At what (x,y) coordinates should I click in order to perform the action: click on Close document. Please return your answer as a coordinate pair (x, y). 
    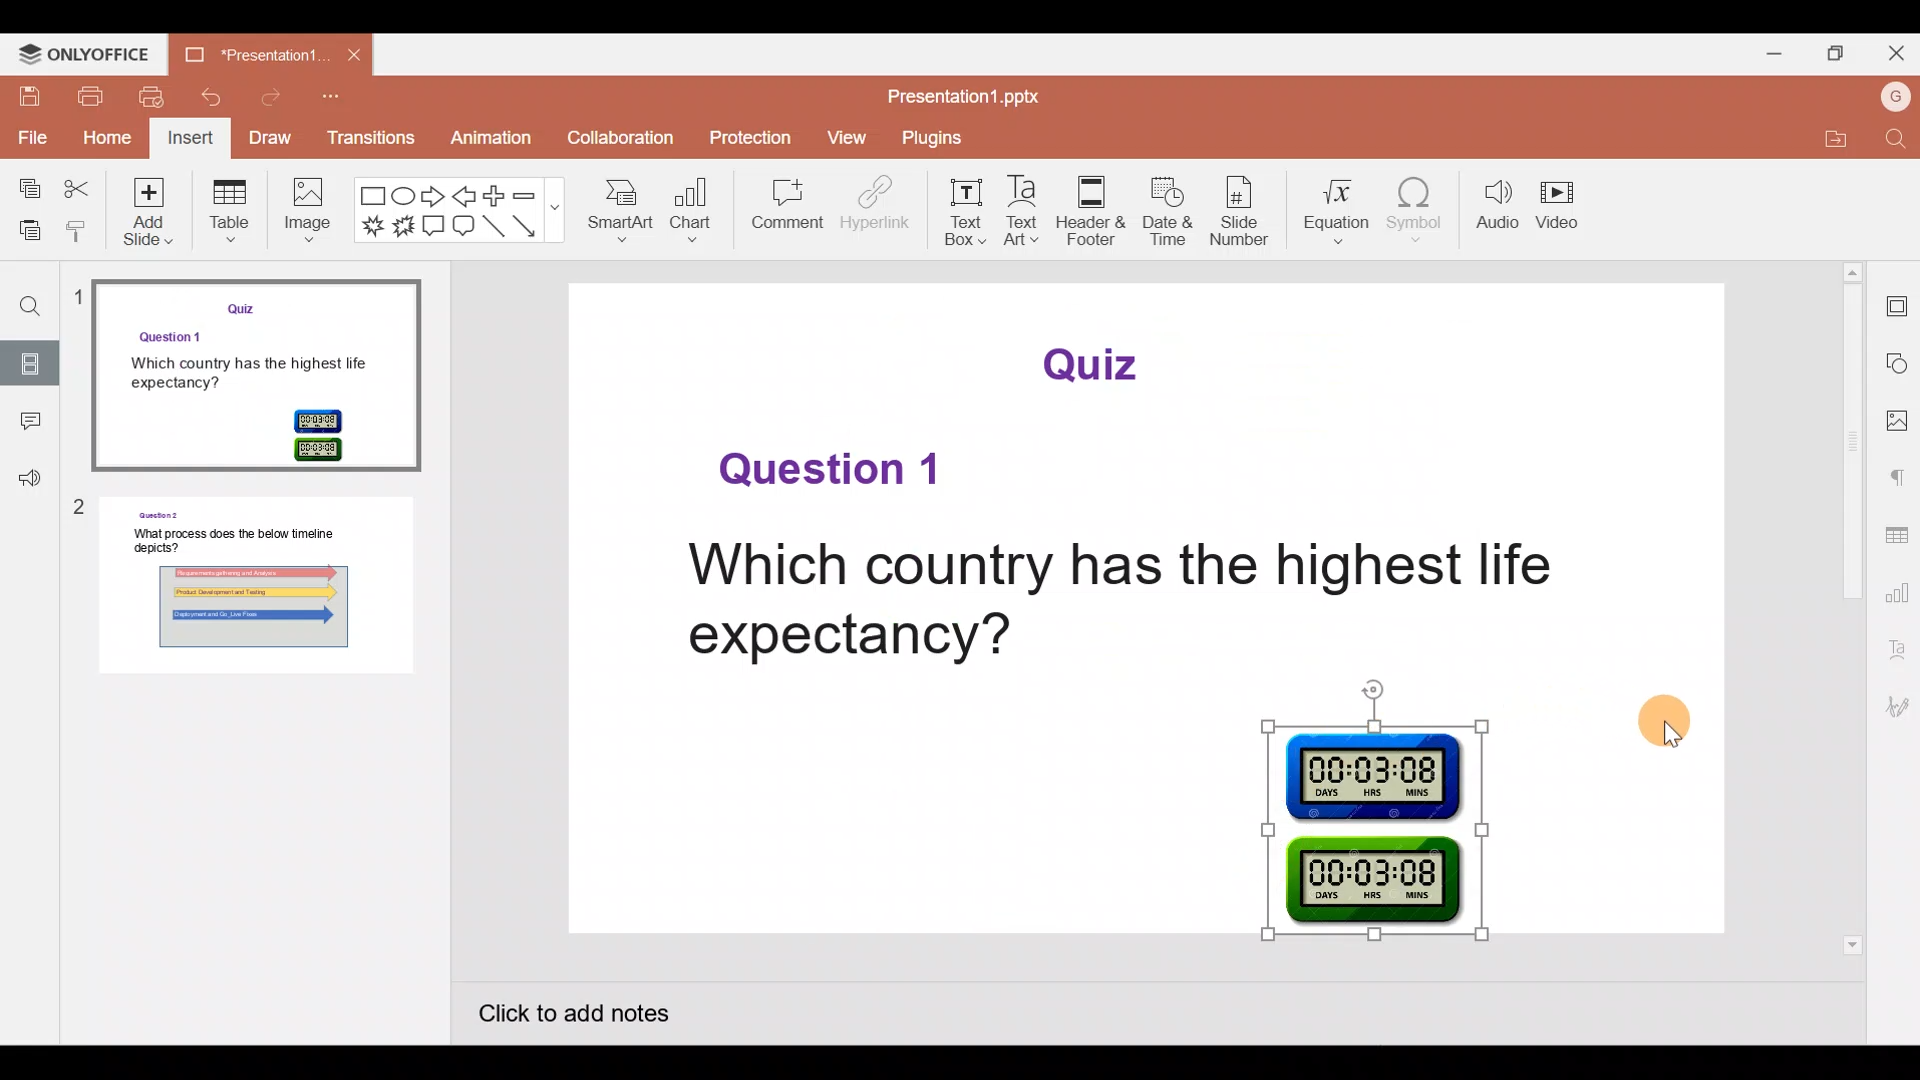
    Looking at the image, I should click on (353, 58).